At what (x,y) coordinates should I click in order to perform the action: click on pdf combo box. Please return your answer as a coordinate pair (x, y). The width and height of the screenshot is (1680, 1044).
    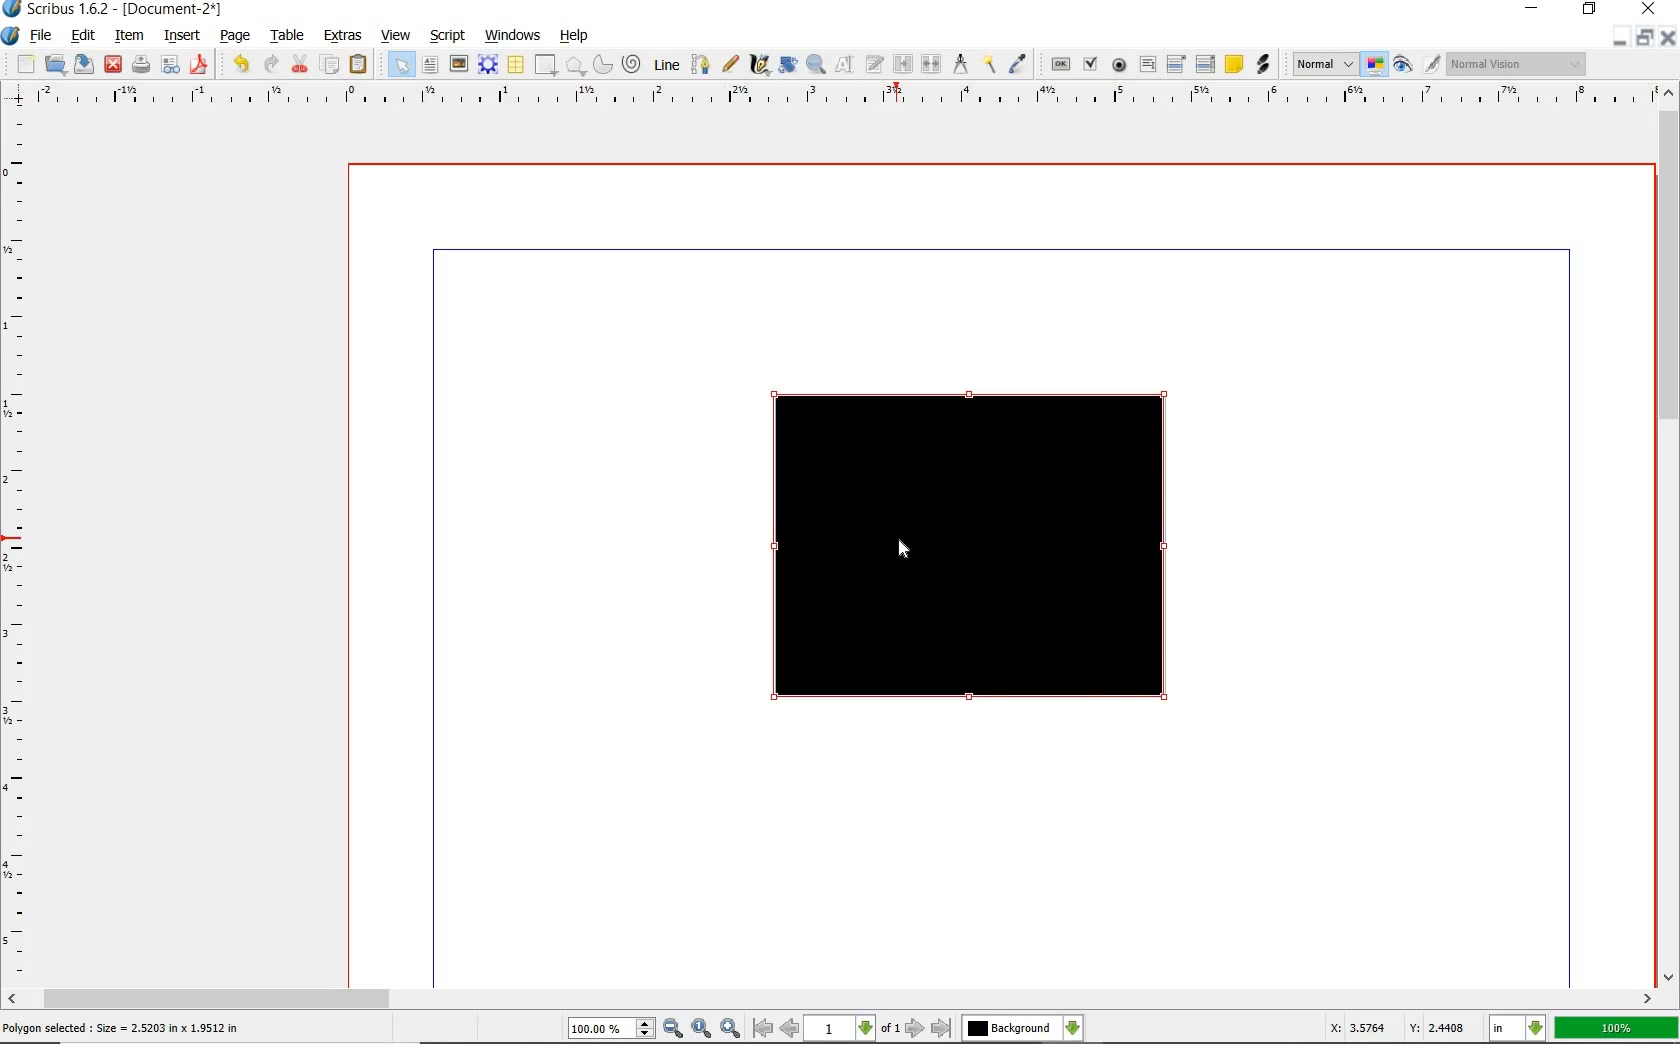
    Looking at the image, I should click on (1176, 65).